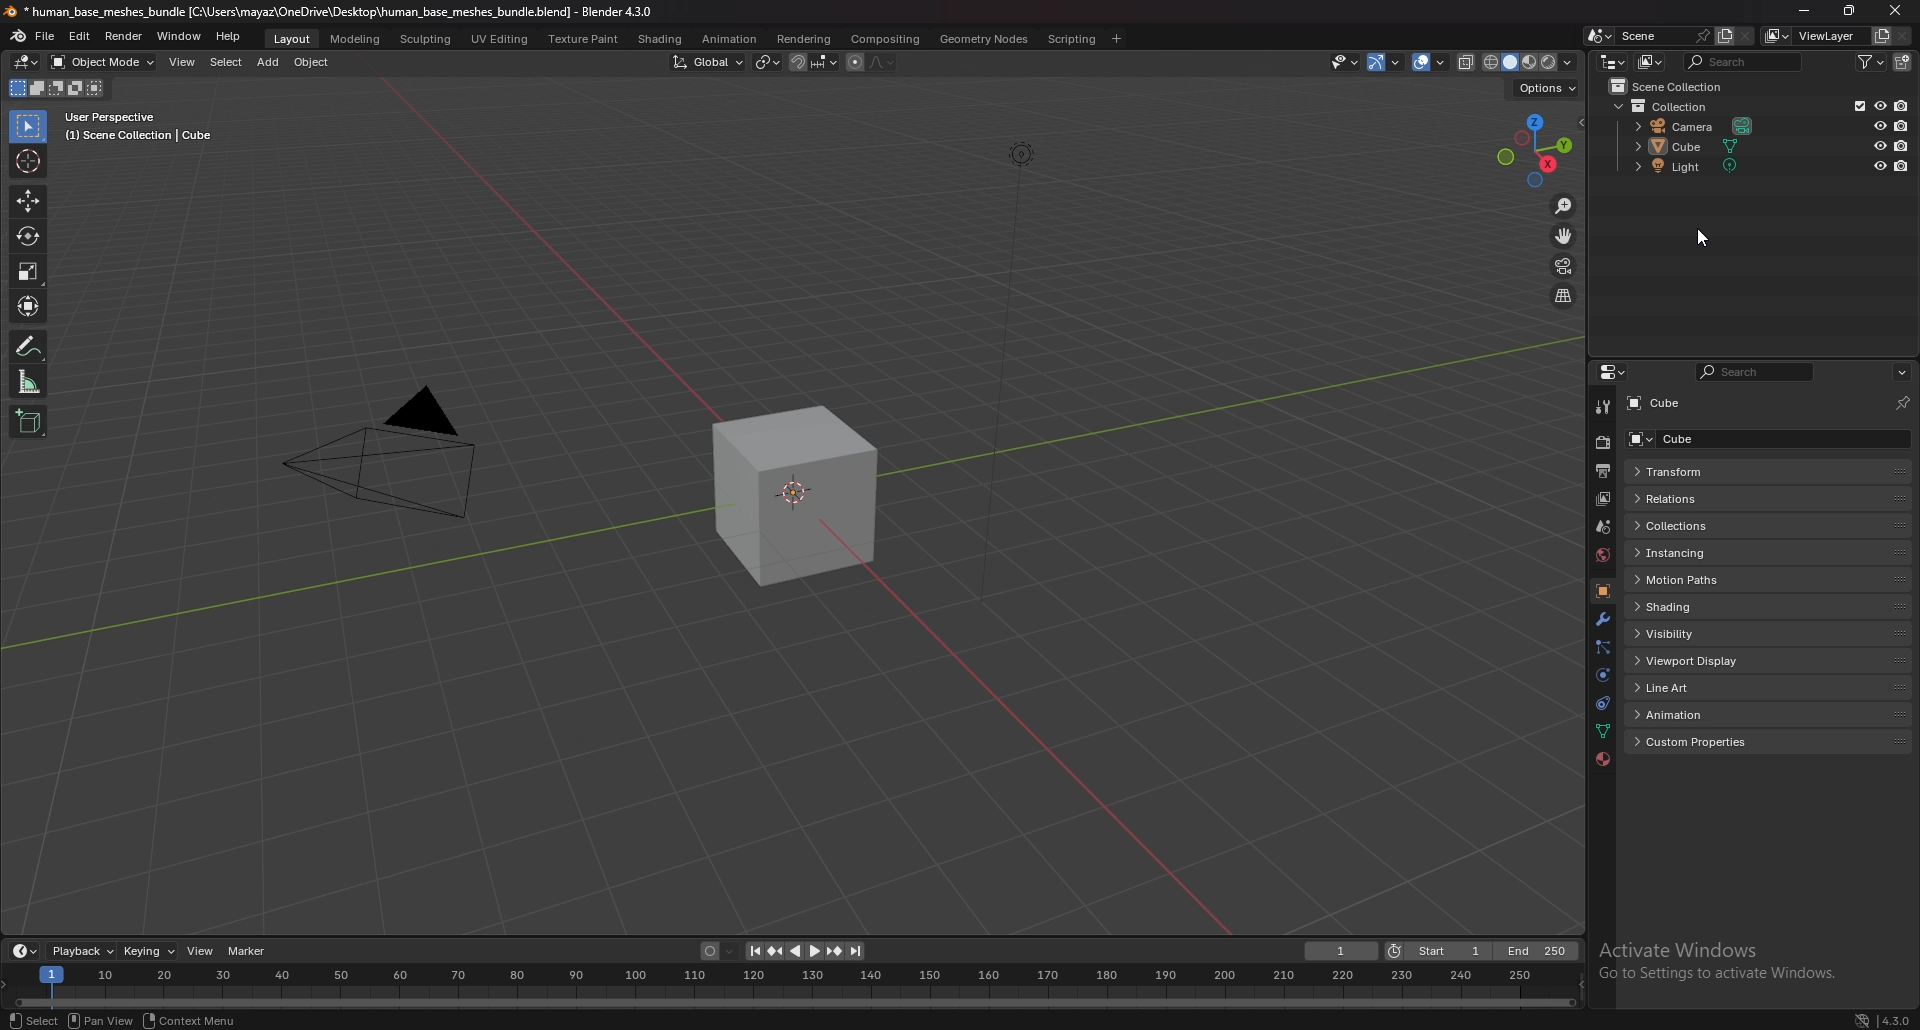 The image size is (1920, 1030). I want to click on close, so click(1896, 11).